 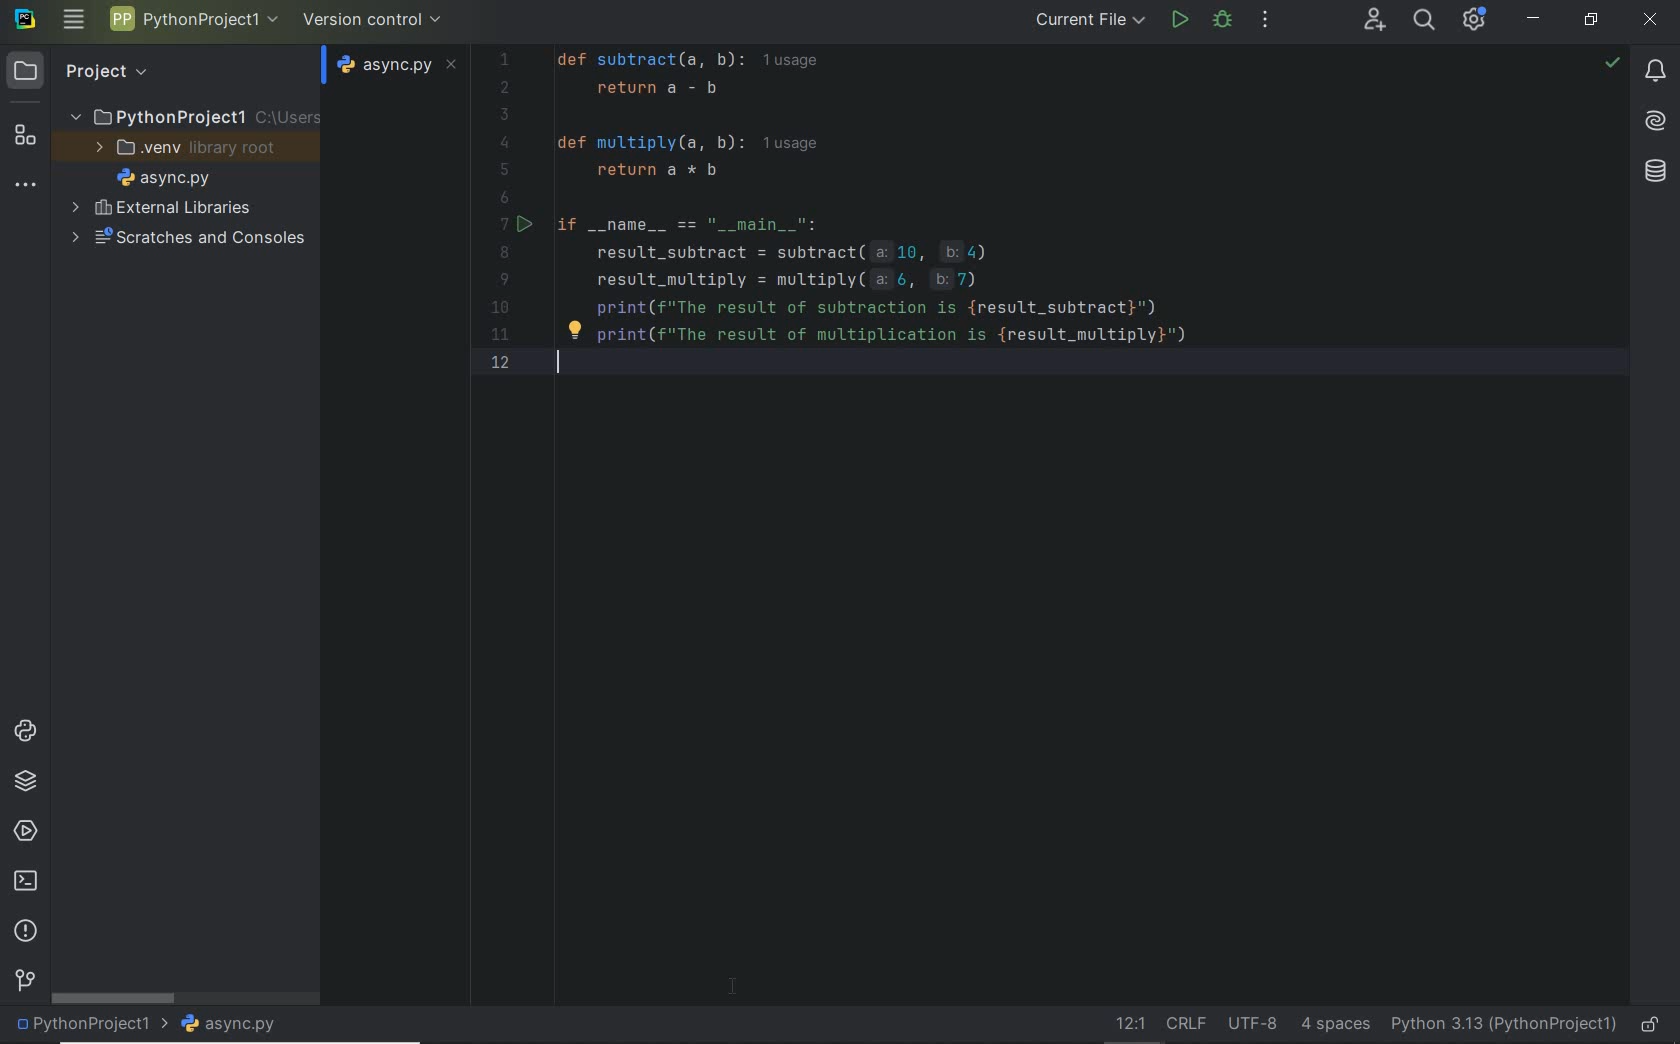 What do you see at coordinates (75, 22) in the screenshot?
I see `main menu` at bounding box center [75, 22].